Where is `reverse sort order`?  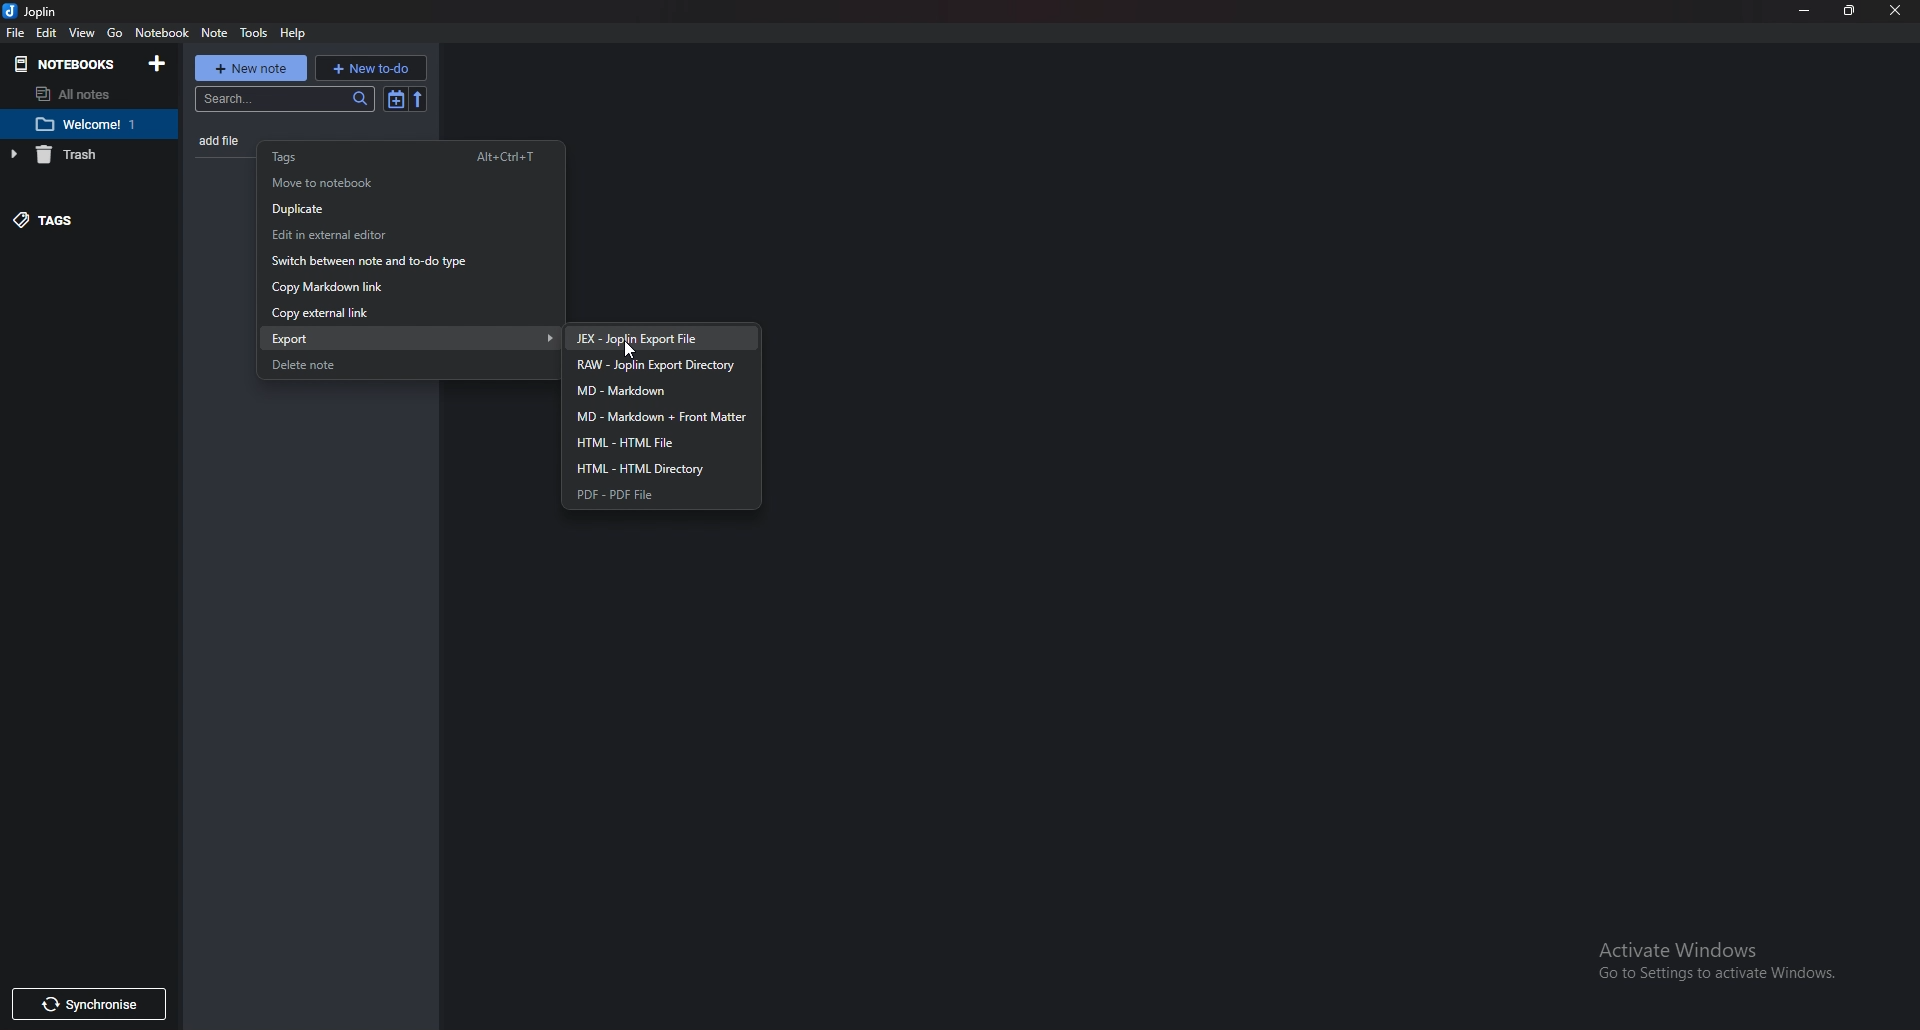 reverse sort order is located at coordinates (421, 98).